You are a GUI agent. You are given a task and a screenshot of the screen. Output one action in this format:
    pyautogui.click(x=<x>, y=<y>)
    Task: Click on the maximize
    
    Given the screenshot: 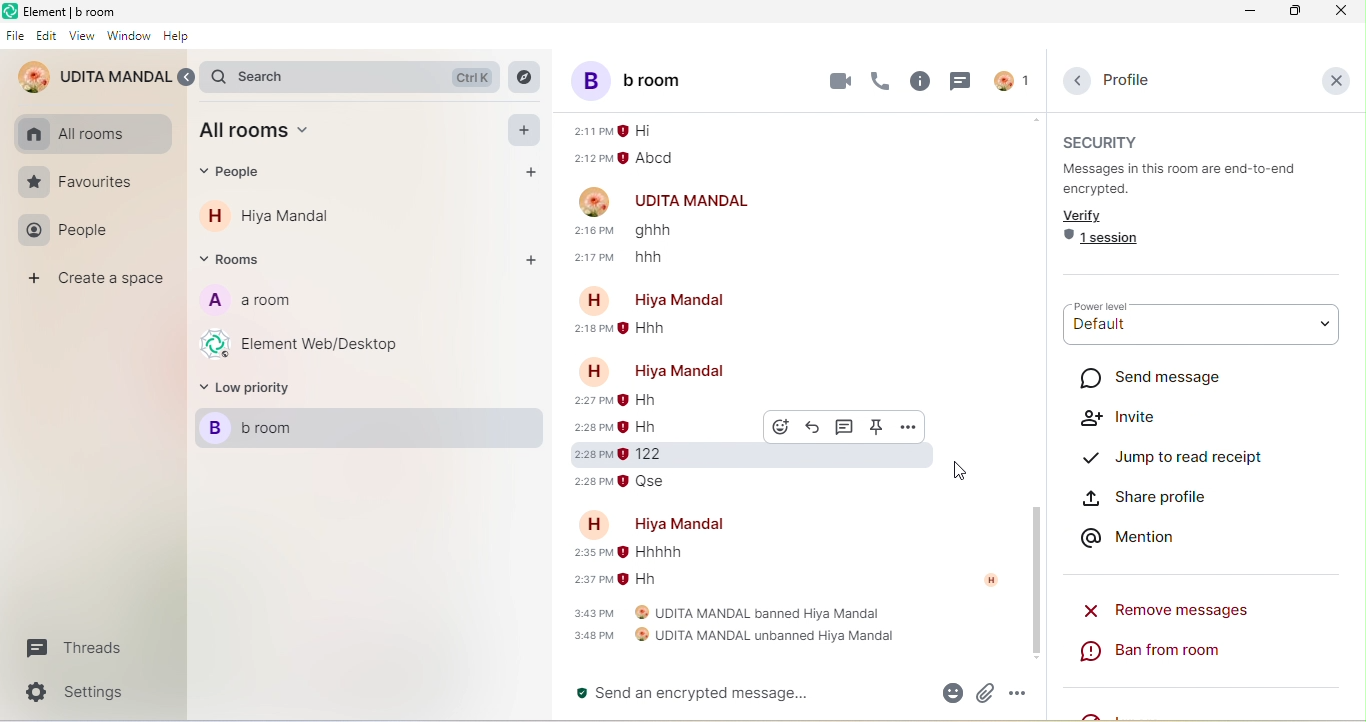 What is the action you would take?
    pyautogui.click(x=1294, y=11)
    